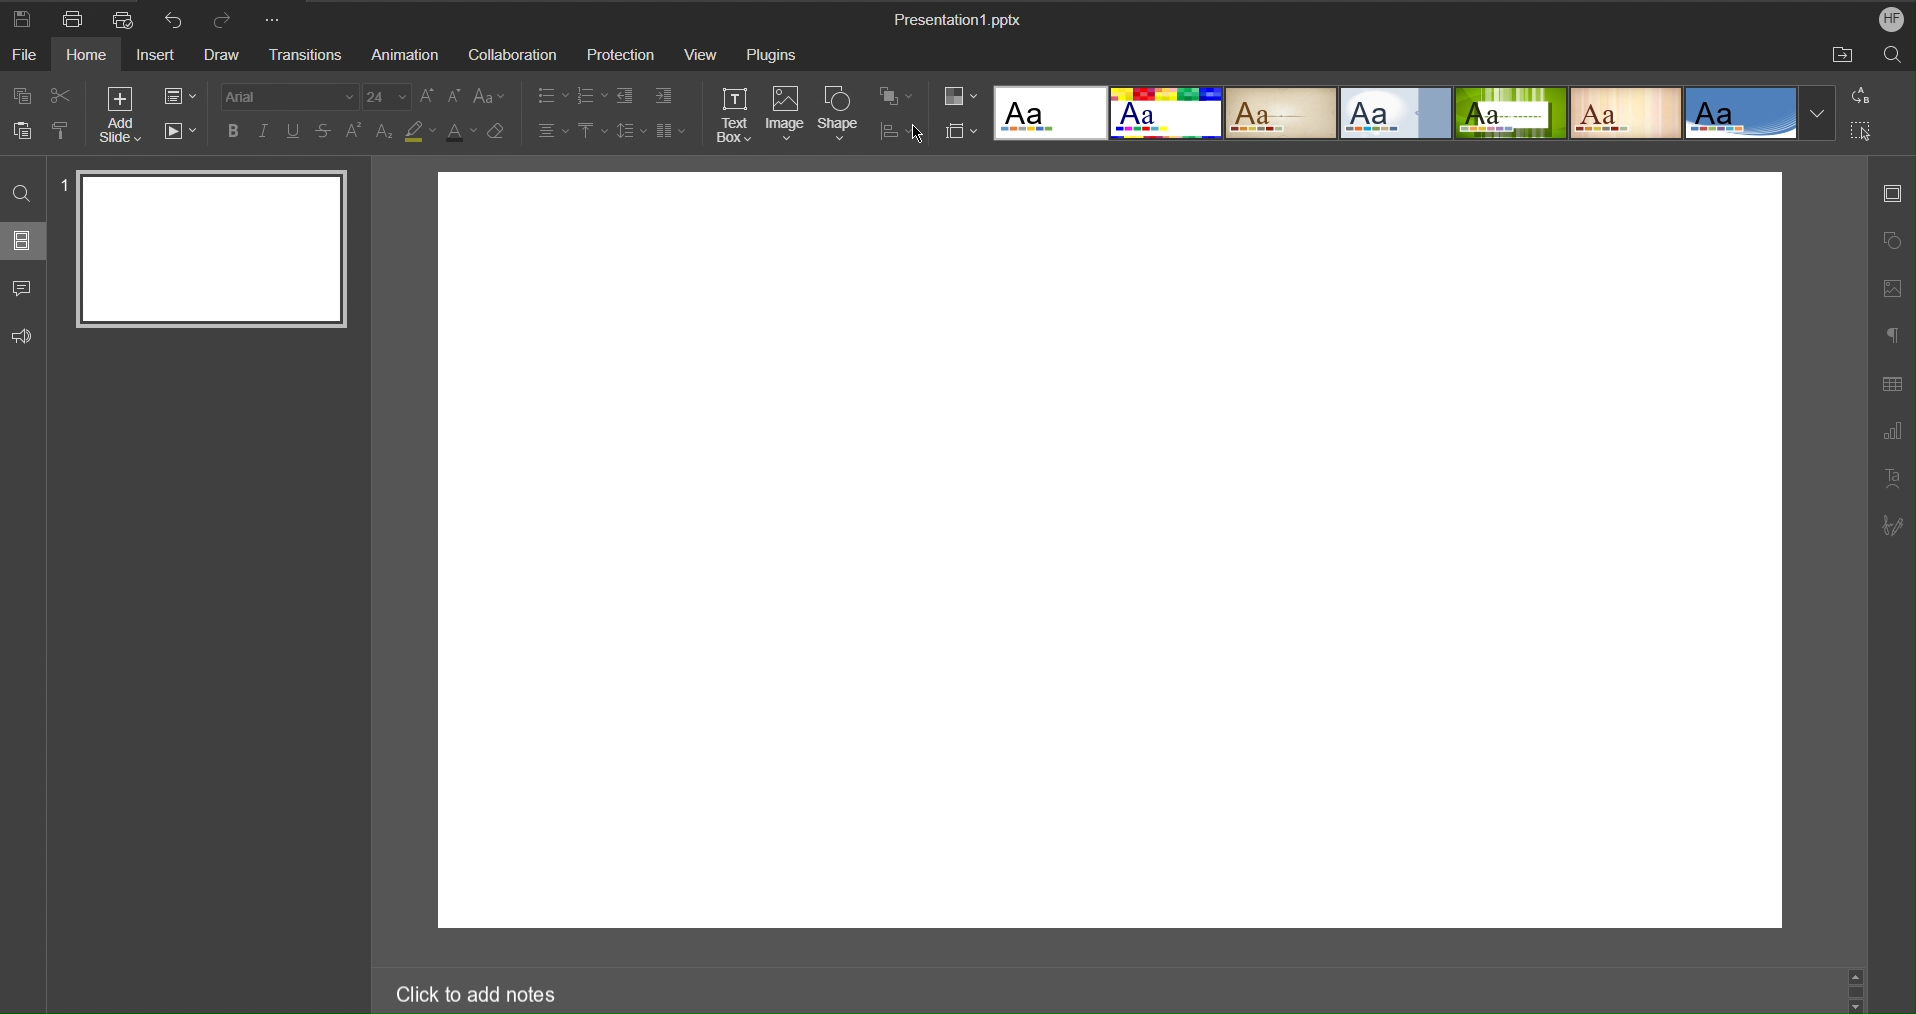 Image resolution: width=1916 pixels, height=1014 pixels. Describe the element at coordinates (1891, 243) in the screenshot. I see `Shape Settings` at that location.